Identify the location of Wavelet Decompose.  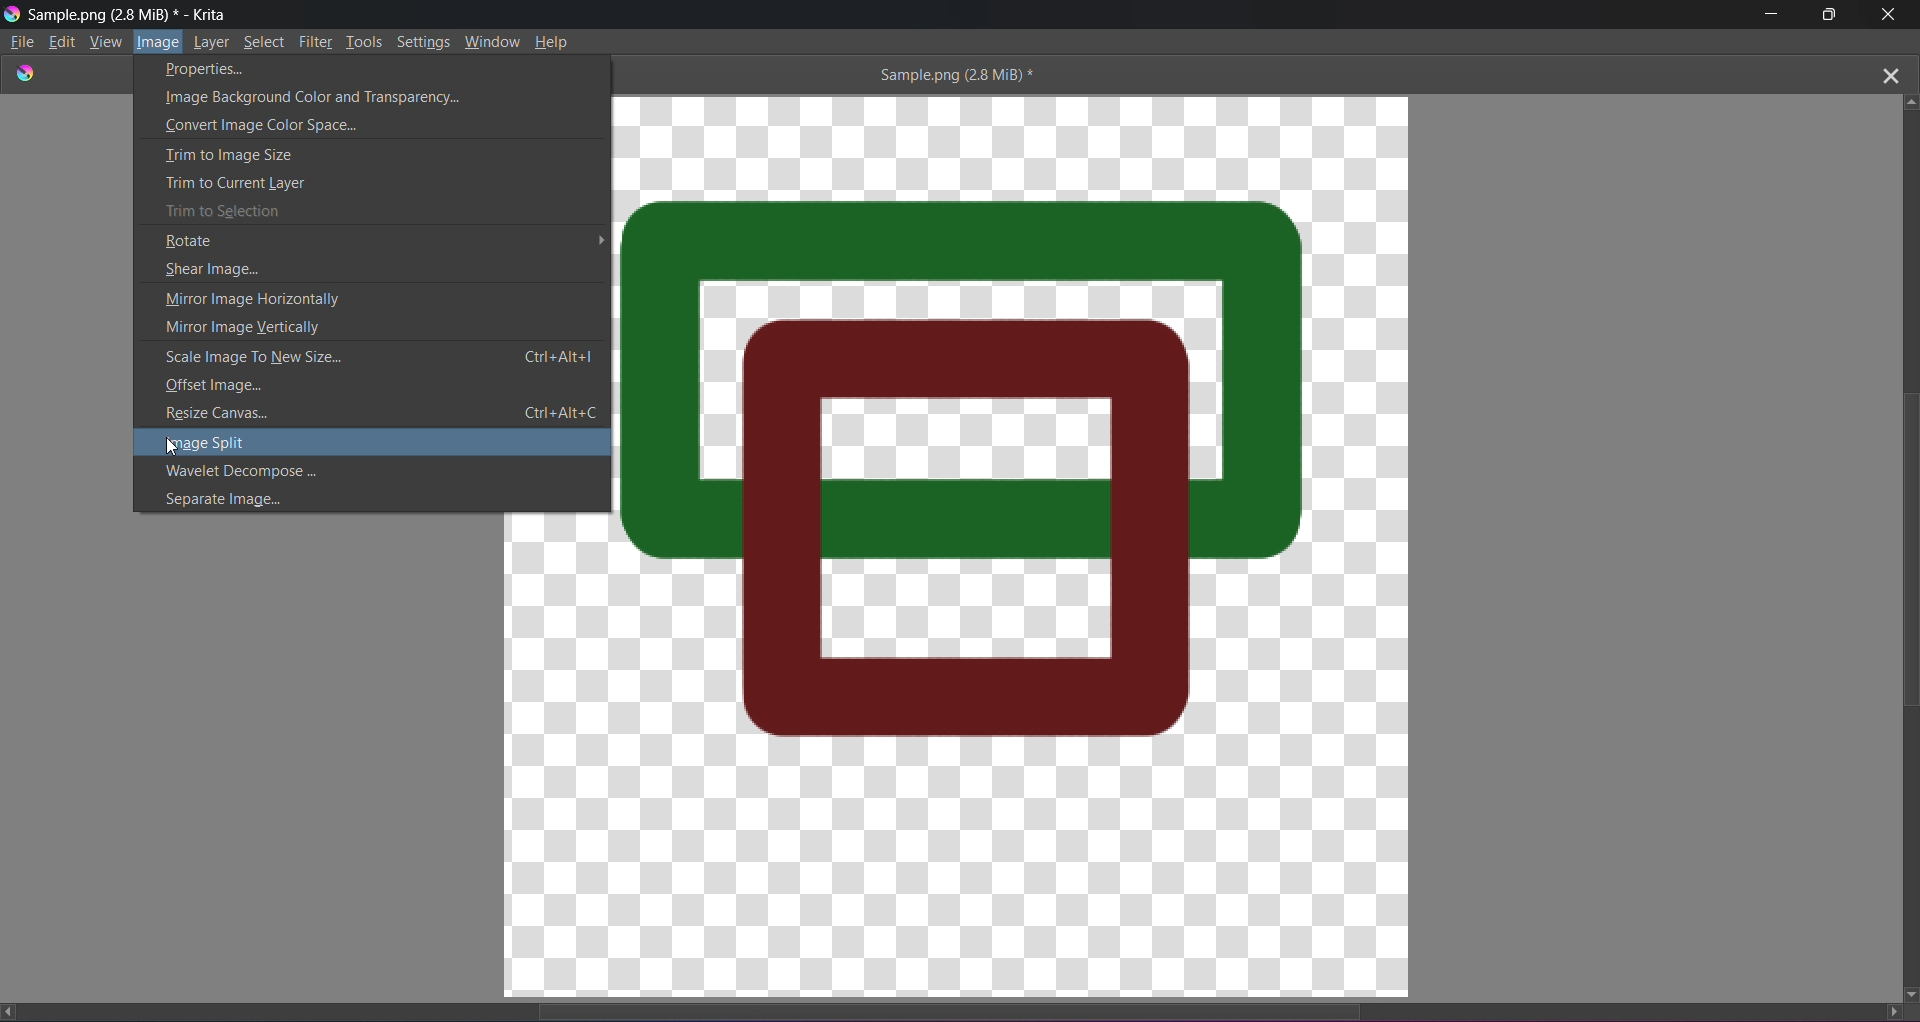
(375, 473).